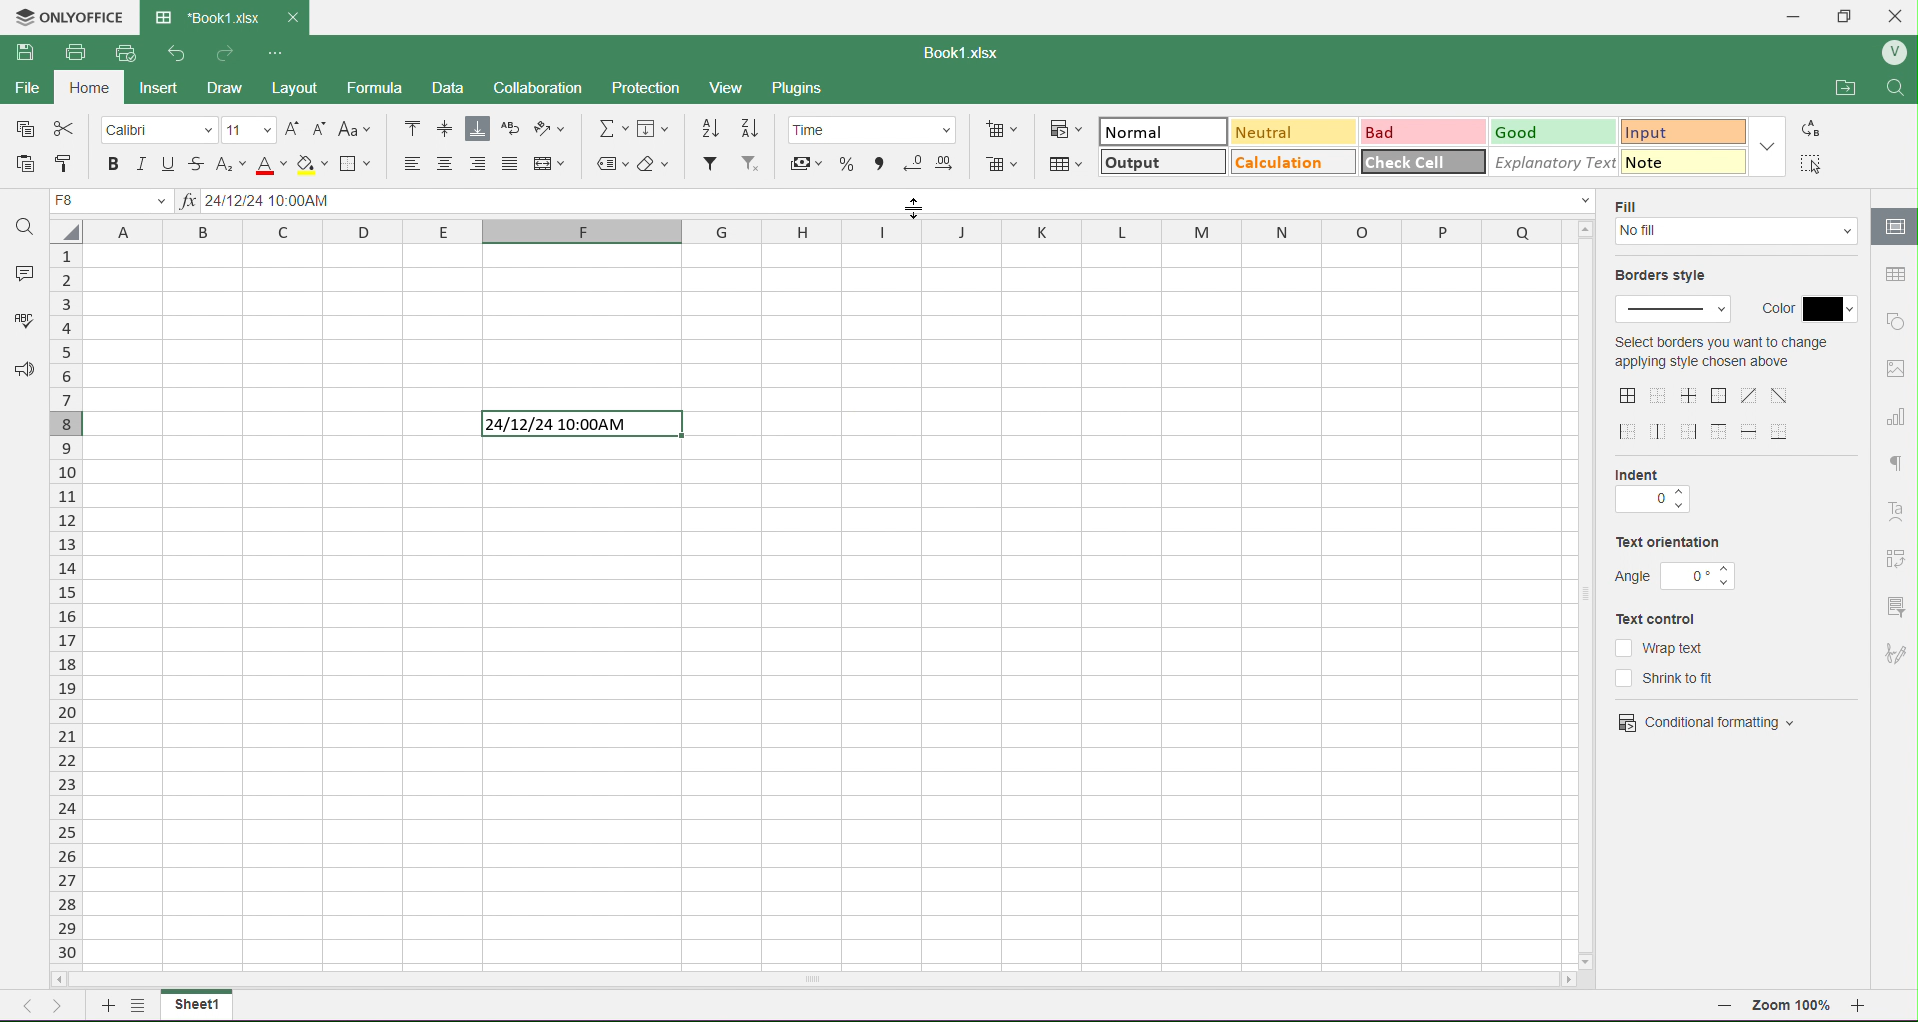 The height and width of the screenshot is (1022, 1918). What do you see at coordinates (805, 162) in the screenshot?
I see `Accounting Style` at bounding box center [805, 162].